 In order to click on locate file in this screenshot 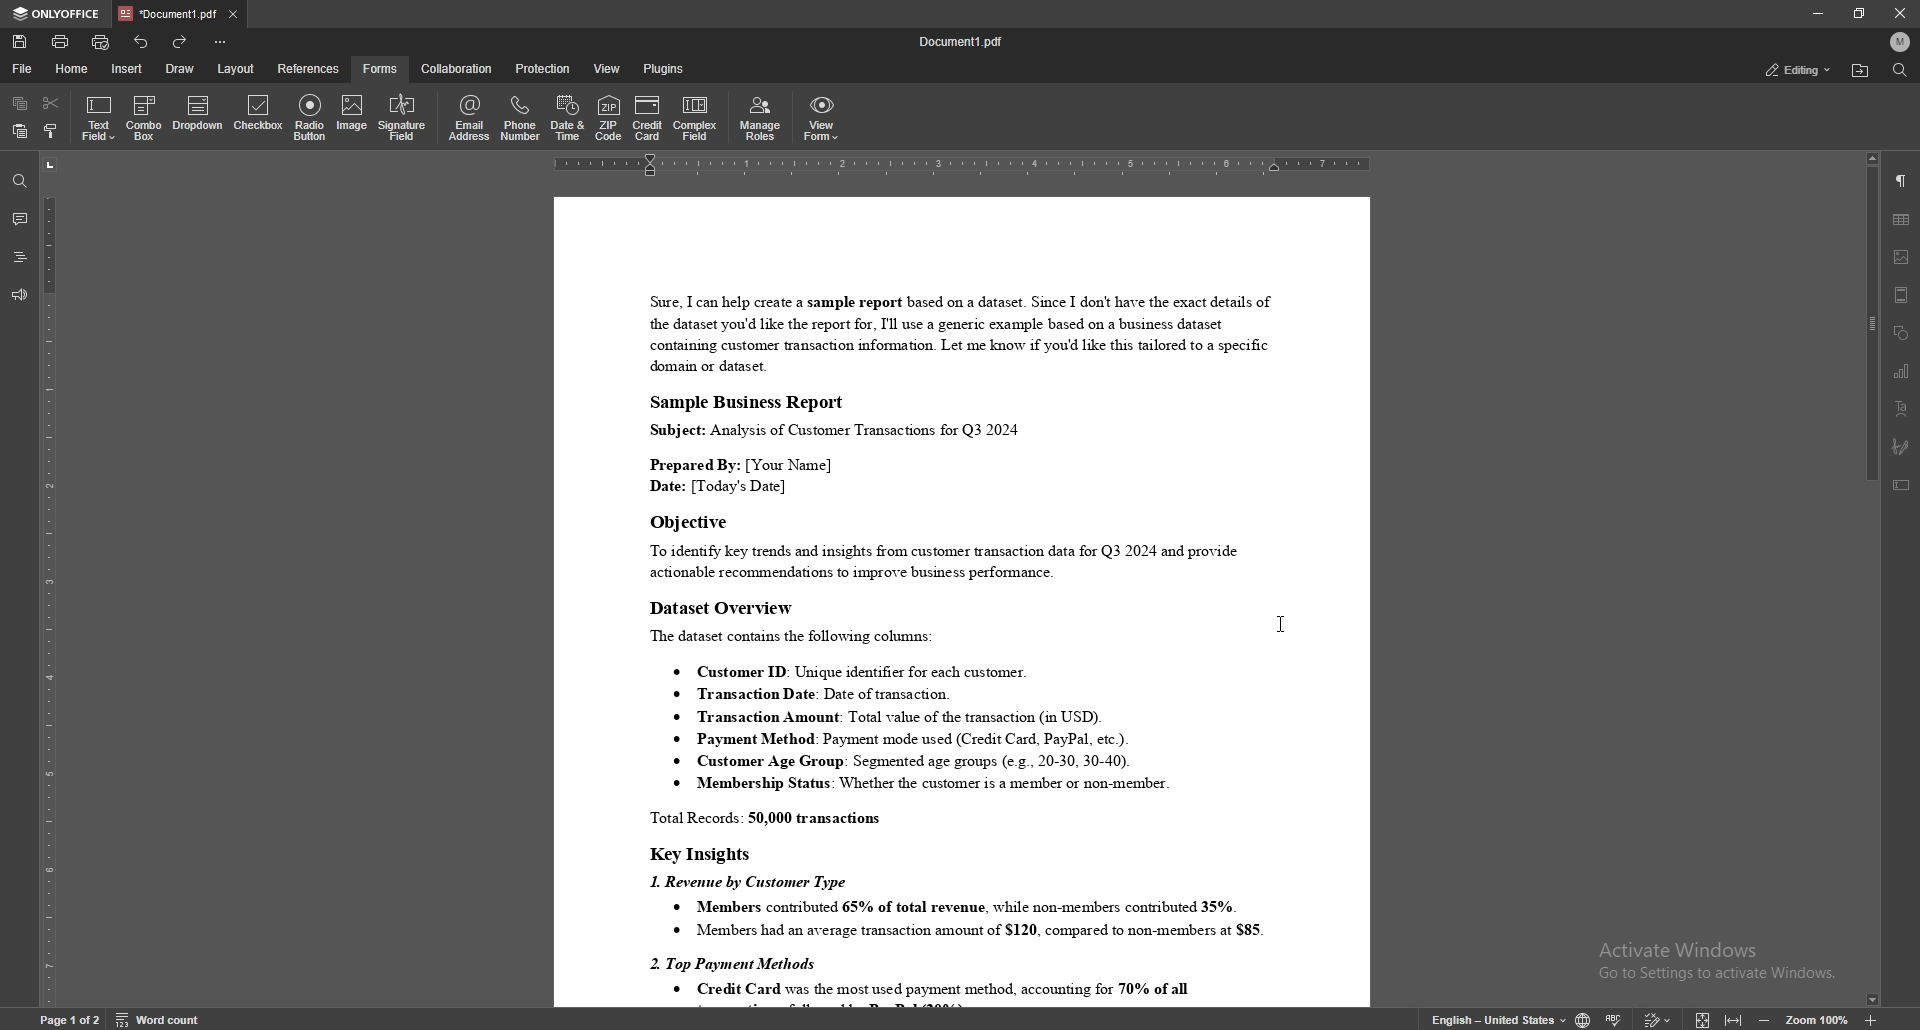, I will do `click(1860, 71)`.